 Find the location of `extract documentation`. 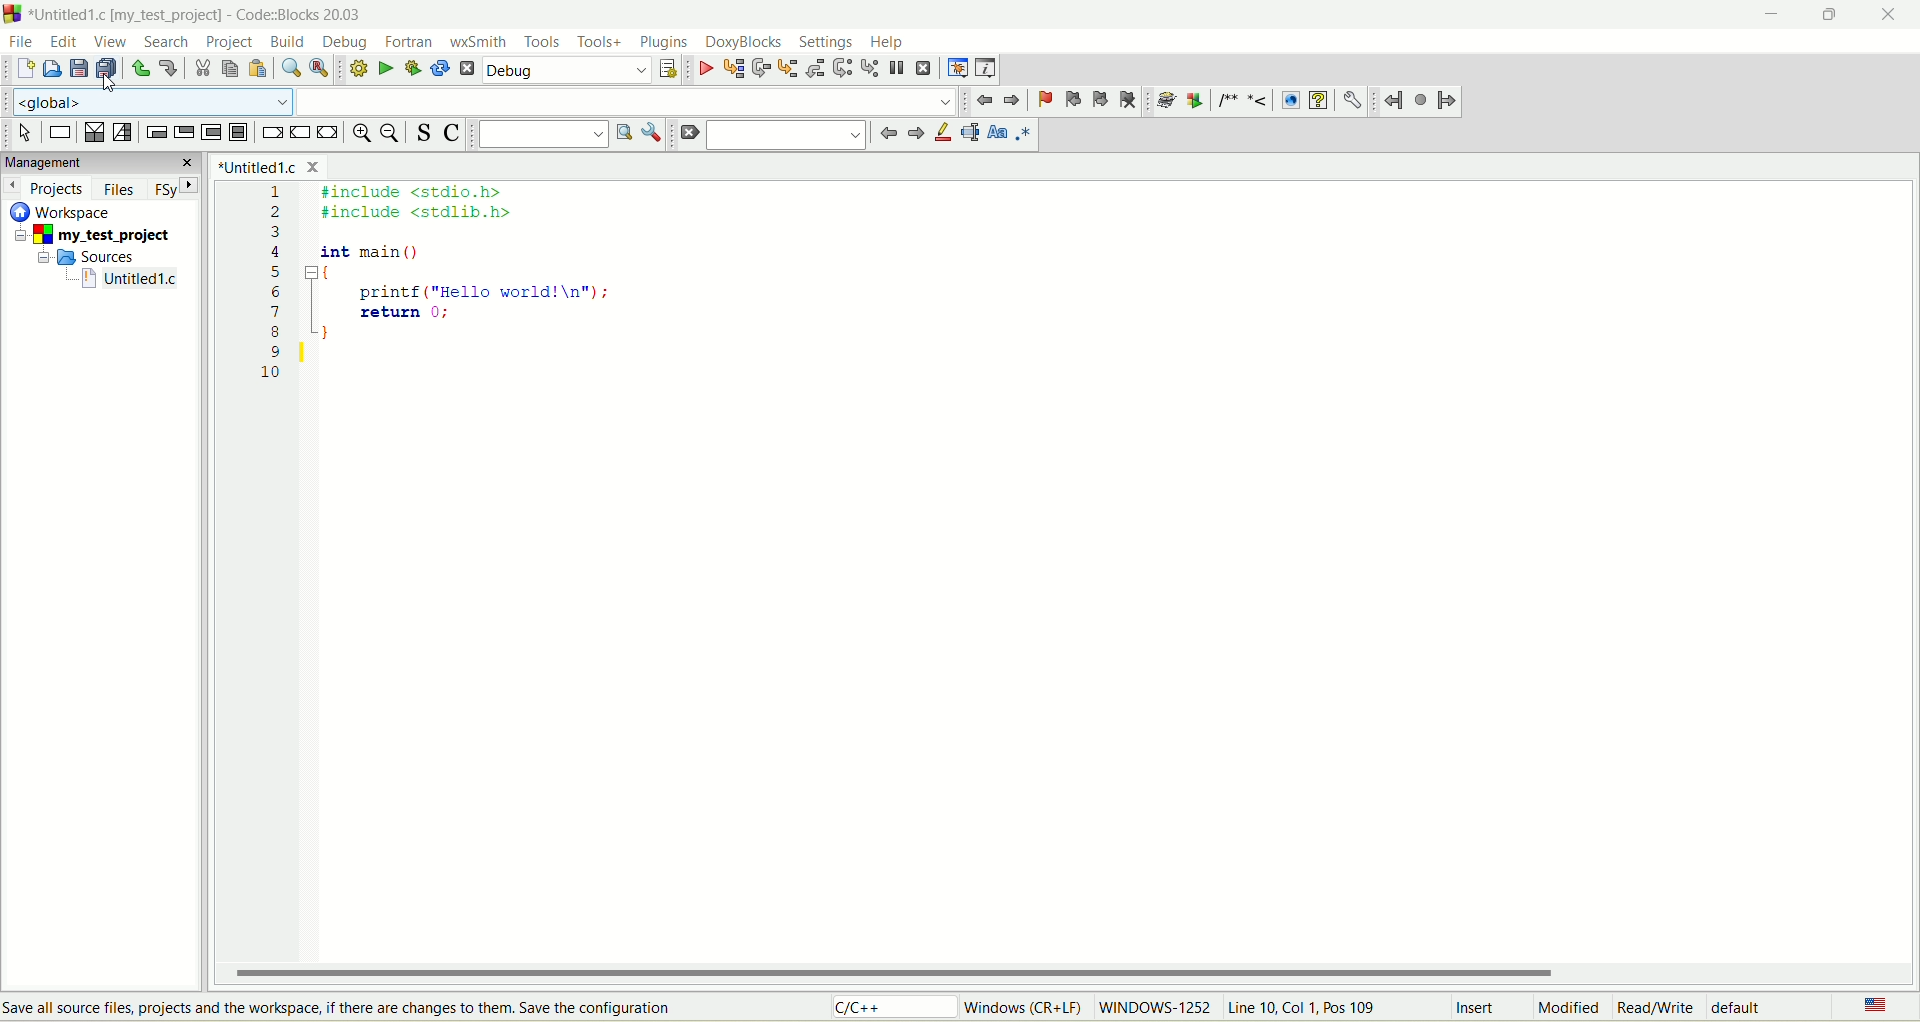

extract documentation is located at coordinates (1197, 100).